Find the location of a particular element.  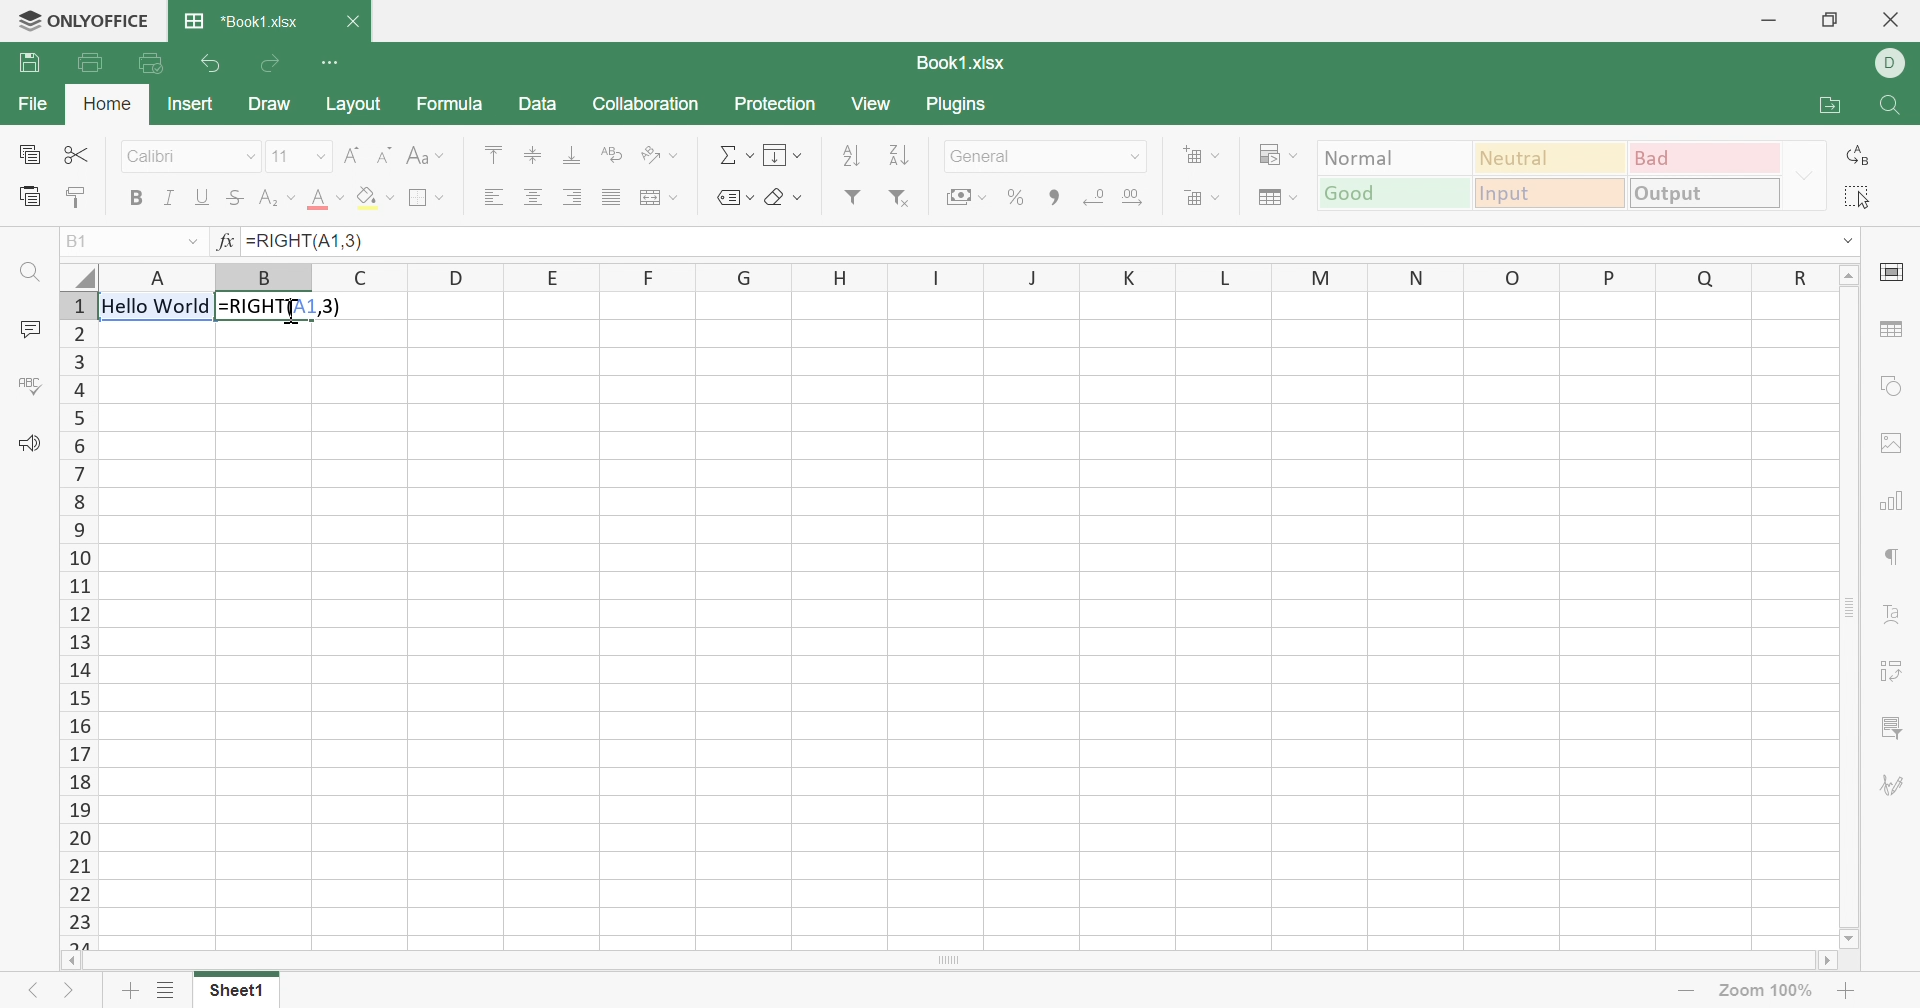

Scroll Left is located at coordinates (75, 960).